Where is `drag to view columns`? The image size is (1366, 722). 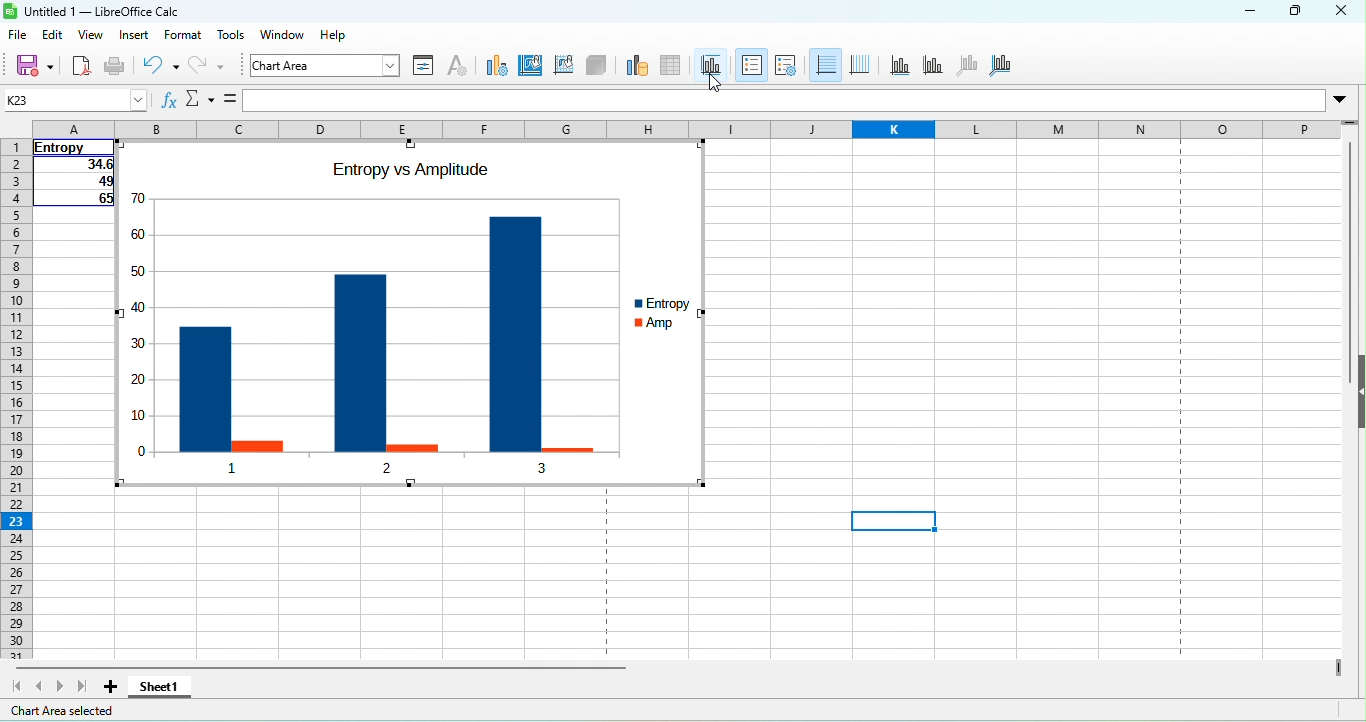 drag to view columns is located at coordinates (1335, 666).